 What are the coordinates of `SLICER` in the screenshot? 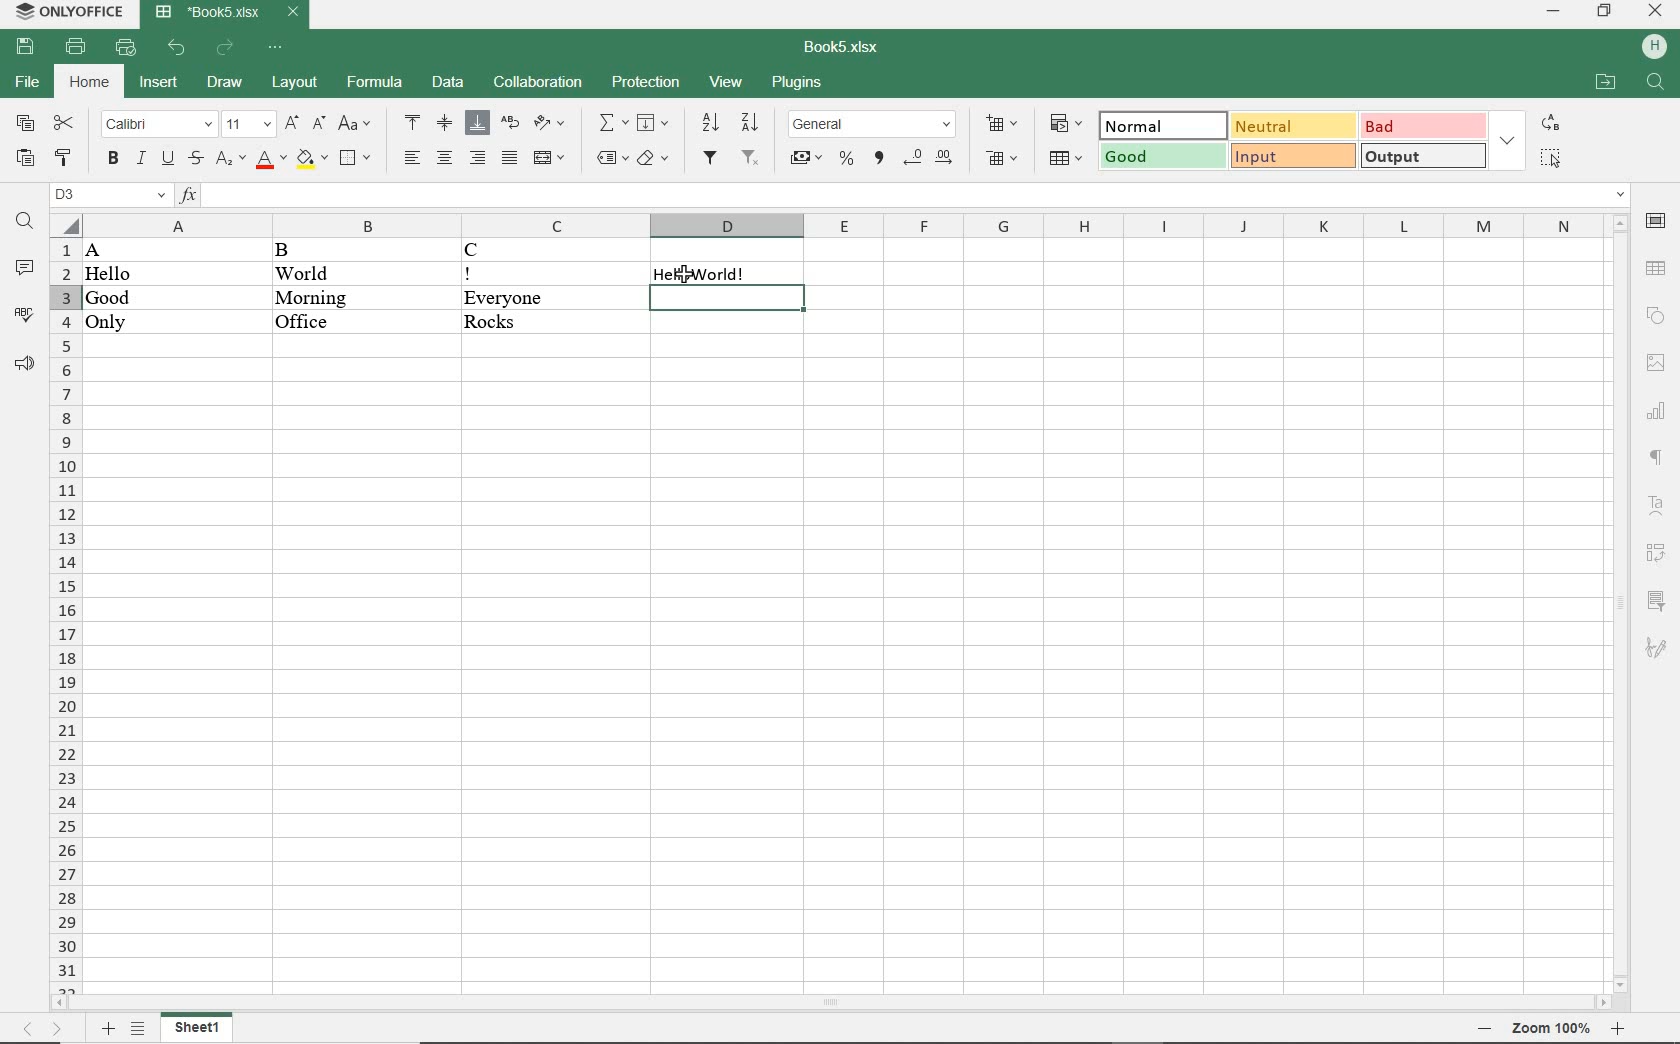 It's located at (1656, 600).